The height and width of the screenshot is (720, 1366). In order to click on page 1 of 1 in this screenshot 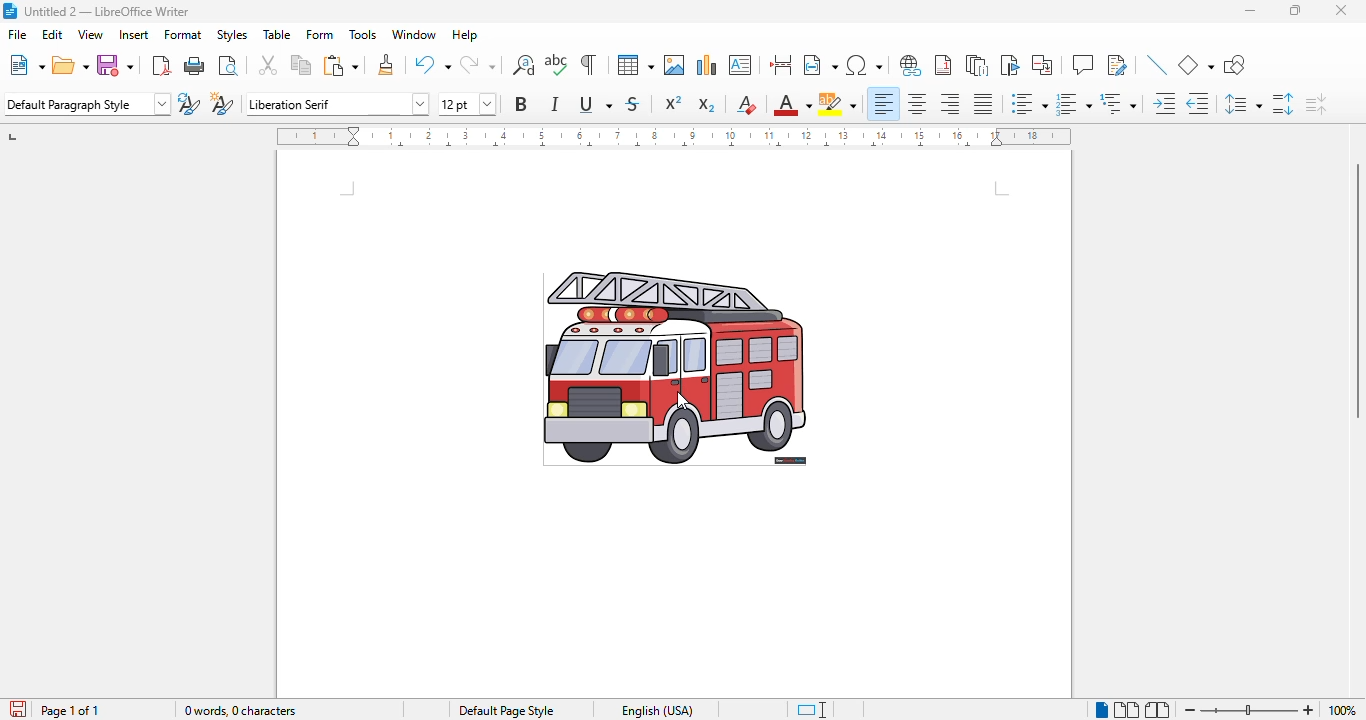, I will do `click(69, 711)`.